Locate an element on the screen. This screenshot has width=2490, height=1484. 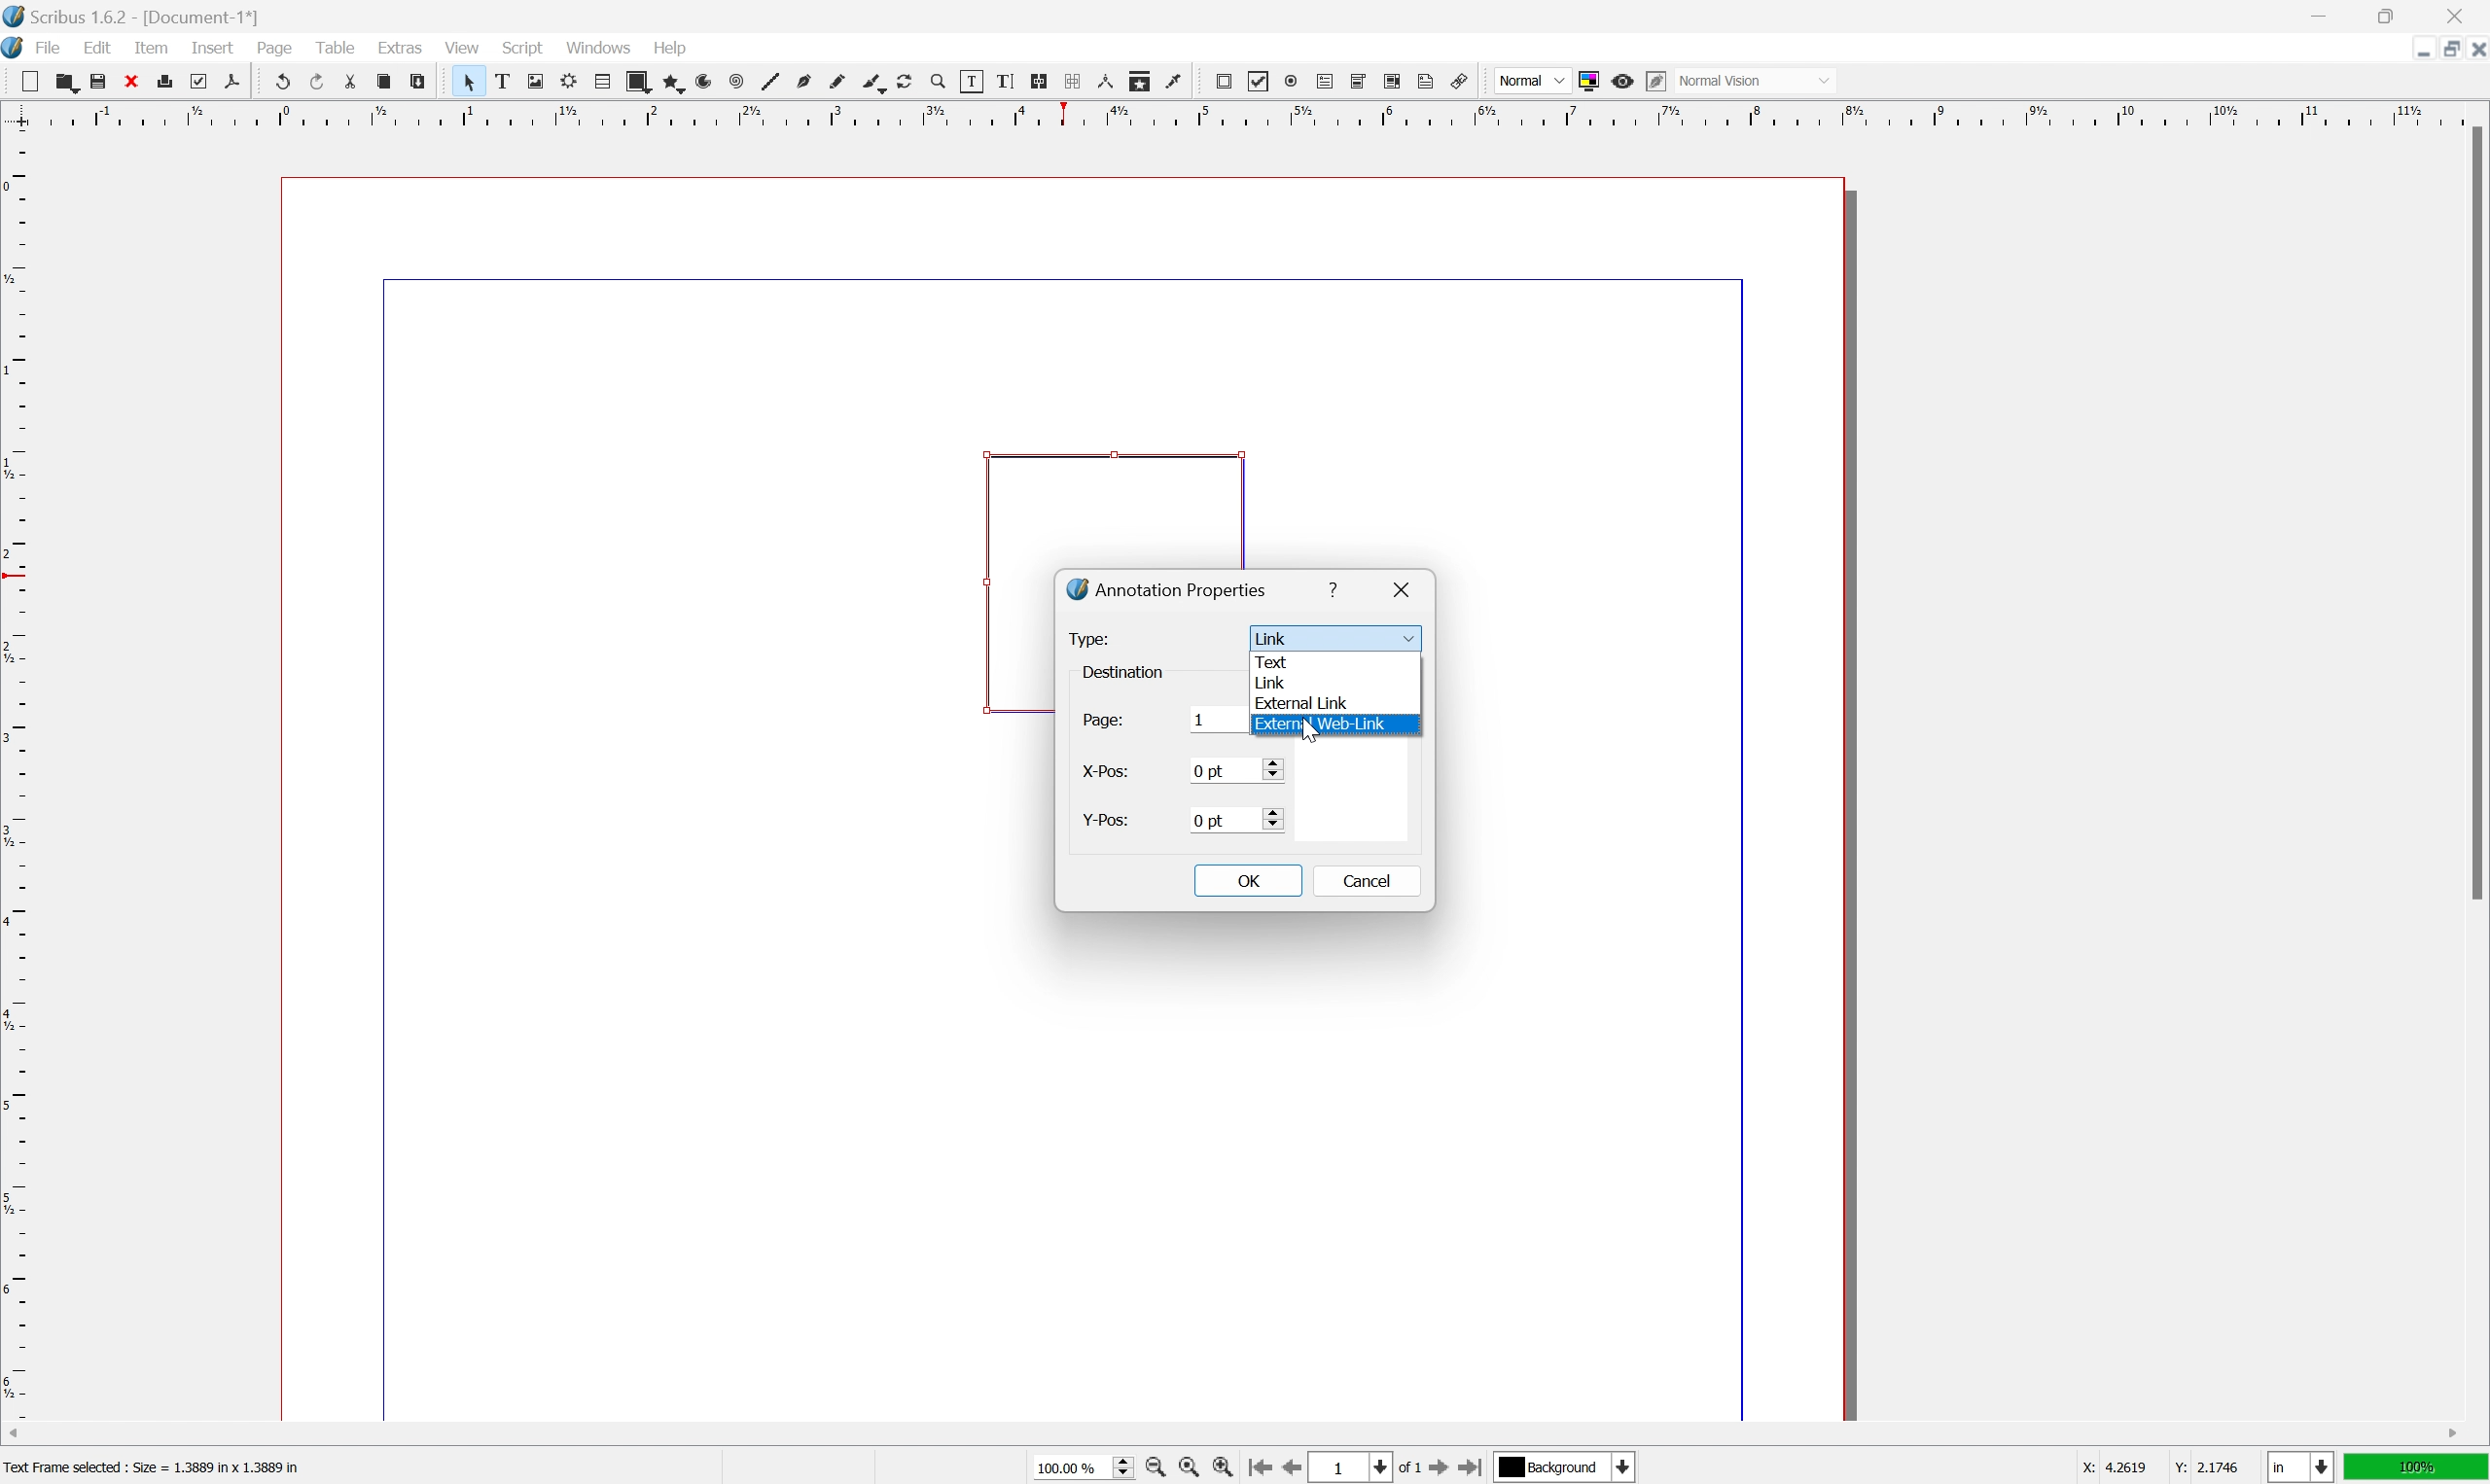
File is located at coordinates (50, 47).